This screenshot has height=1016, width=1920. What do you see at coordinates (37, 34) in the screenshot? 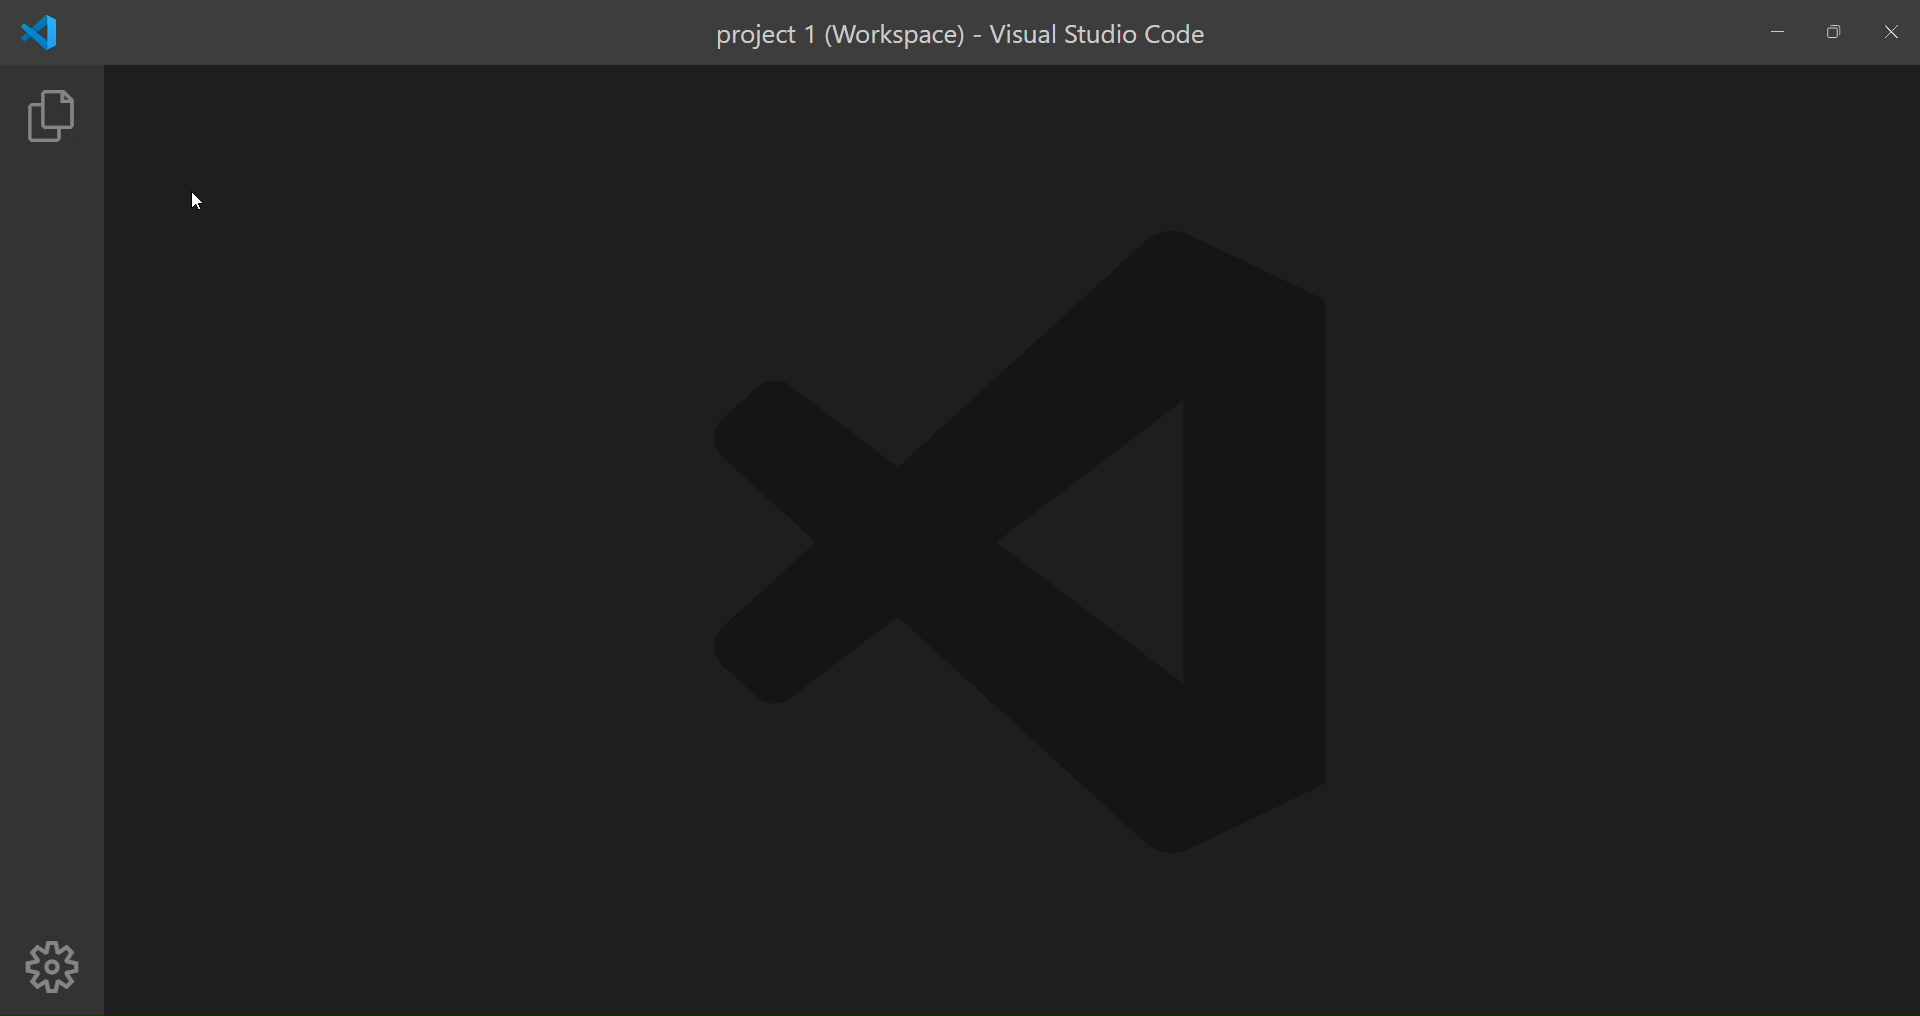
I see `logo` at bounding box center [37, 34].